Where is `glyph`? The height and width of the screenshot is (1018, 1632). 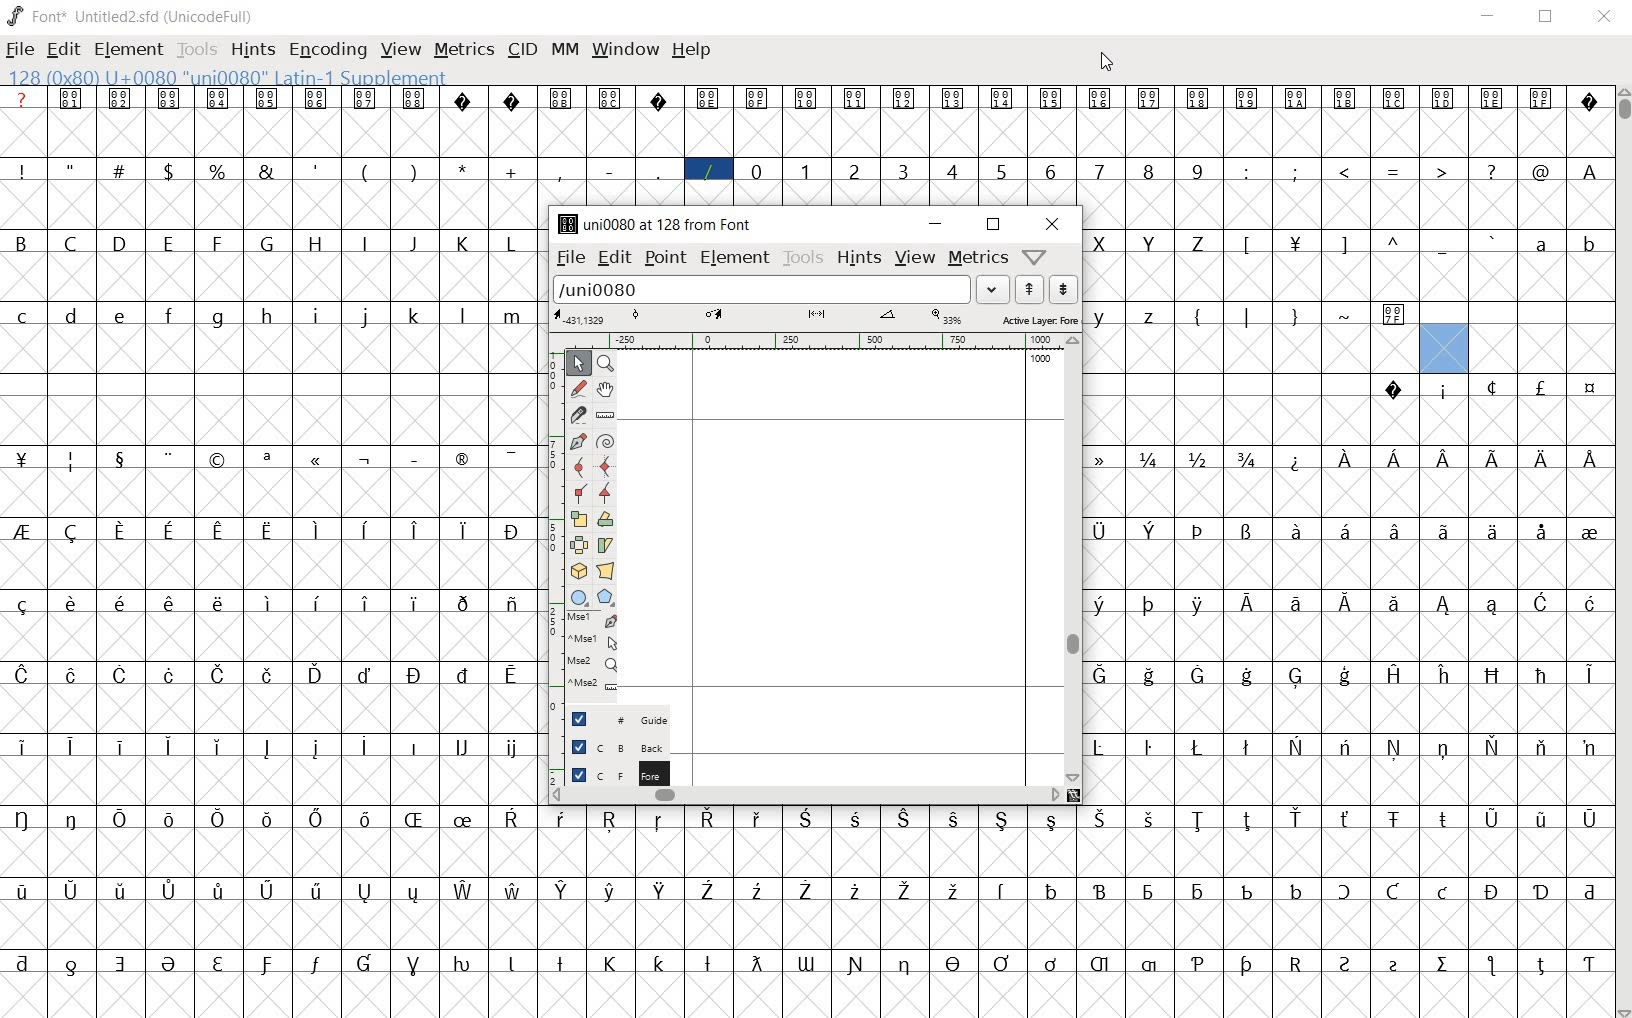
glyph is located at coordinates (1198, 964).